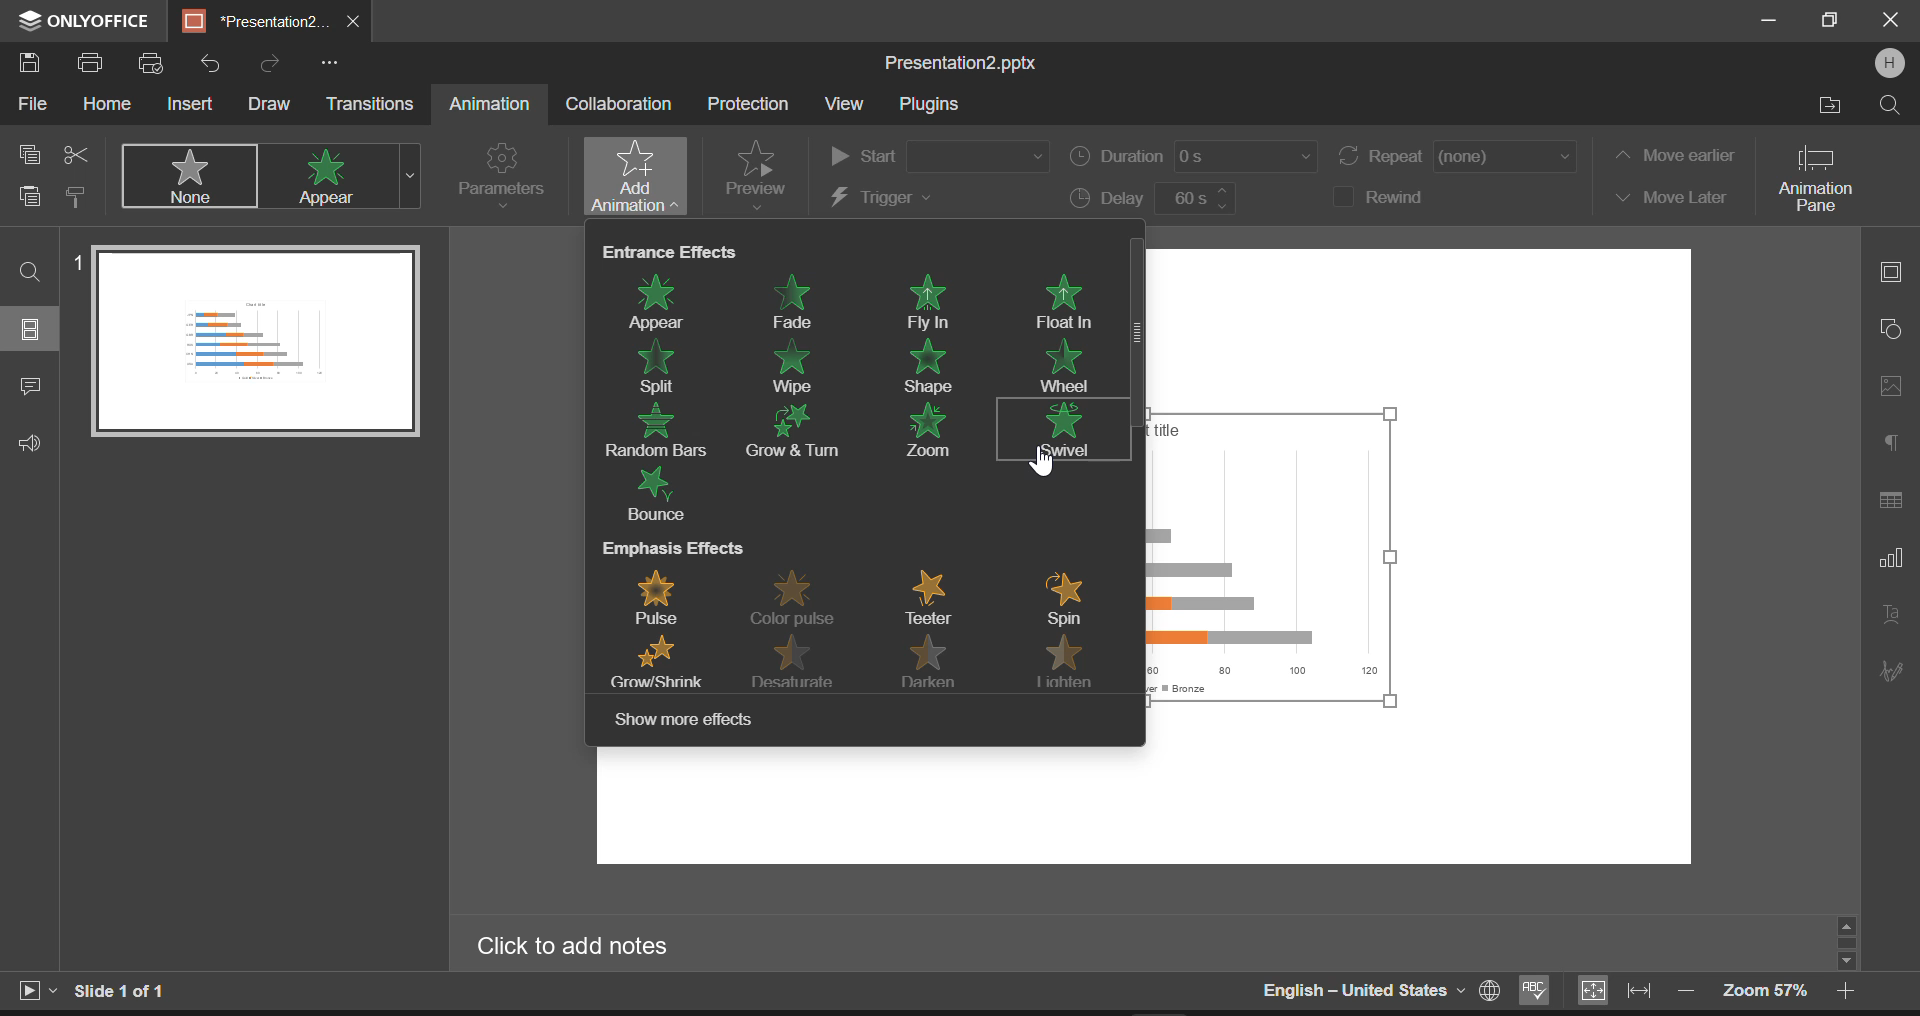  I want to click on Slide 1, so click(247, 340).